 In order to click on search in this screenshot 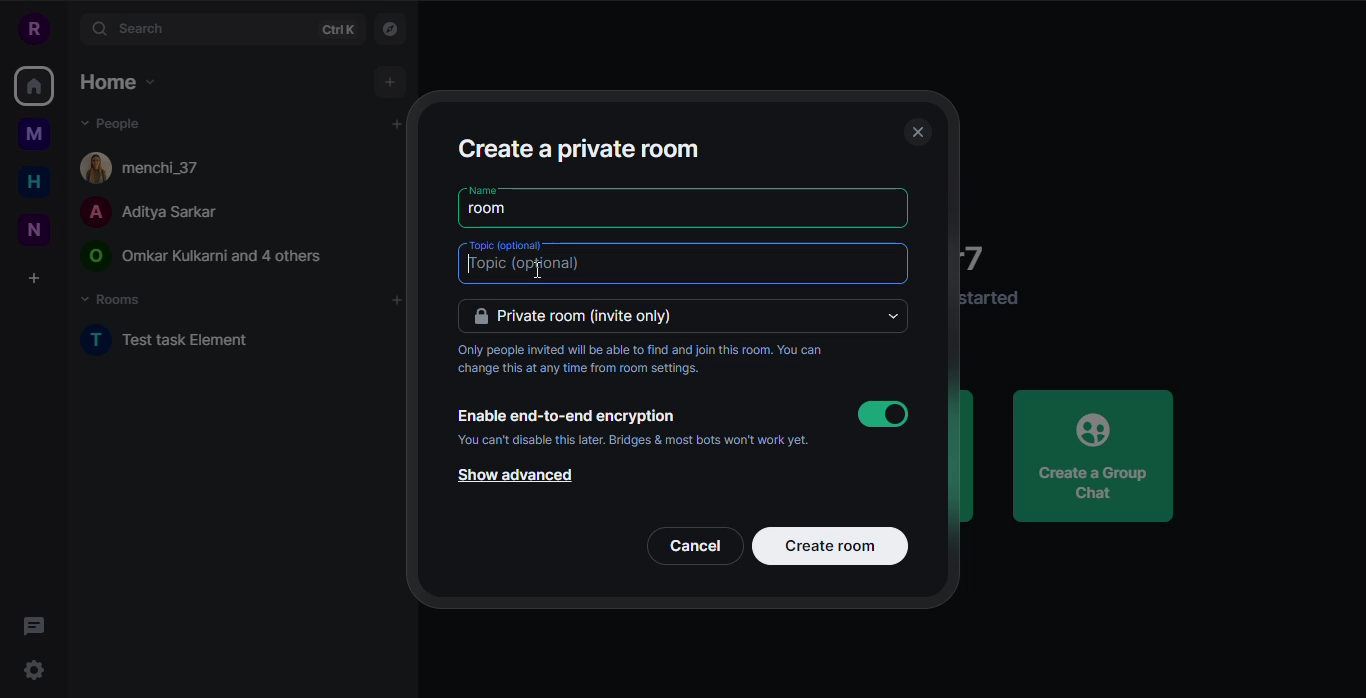, I will do `click(132, 28)`.